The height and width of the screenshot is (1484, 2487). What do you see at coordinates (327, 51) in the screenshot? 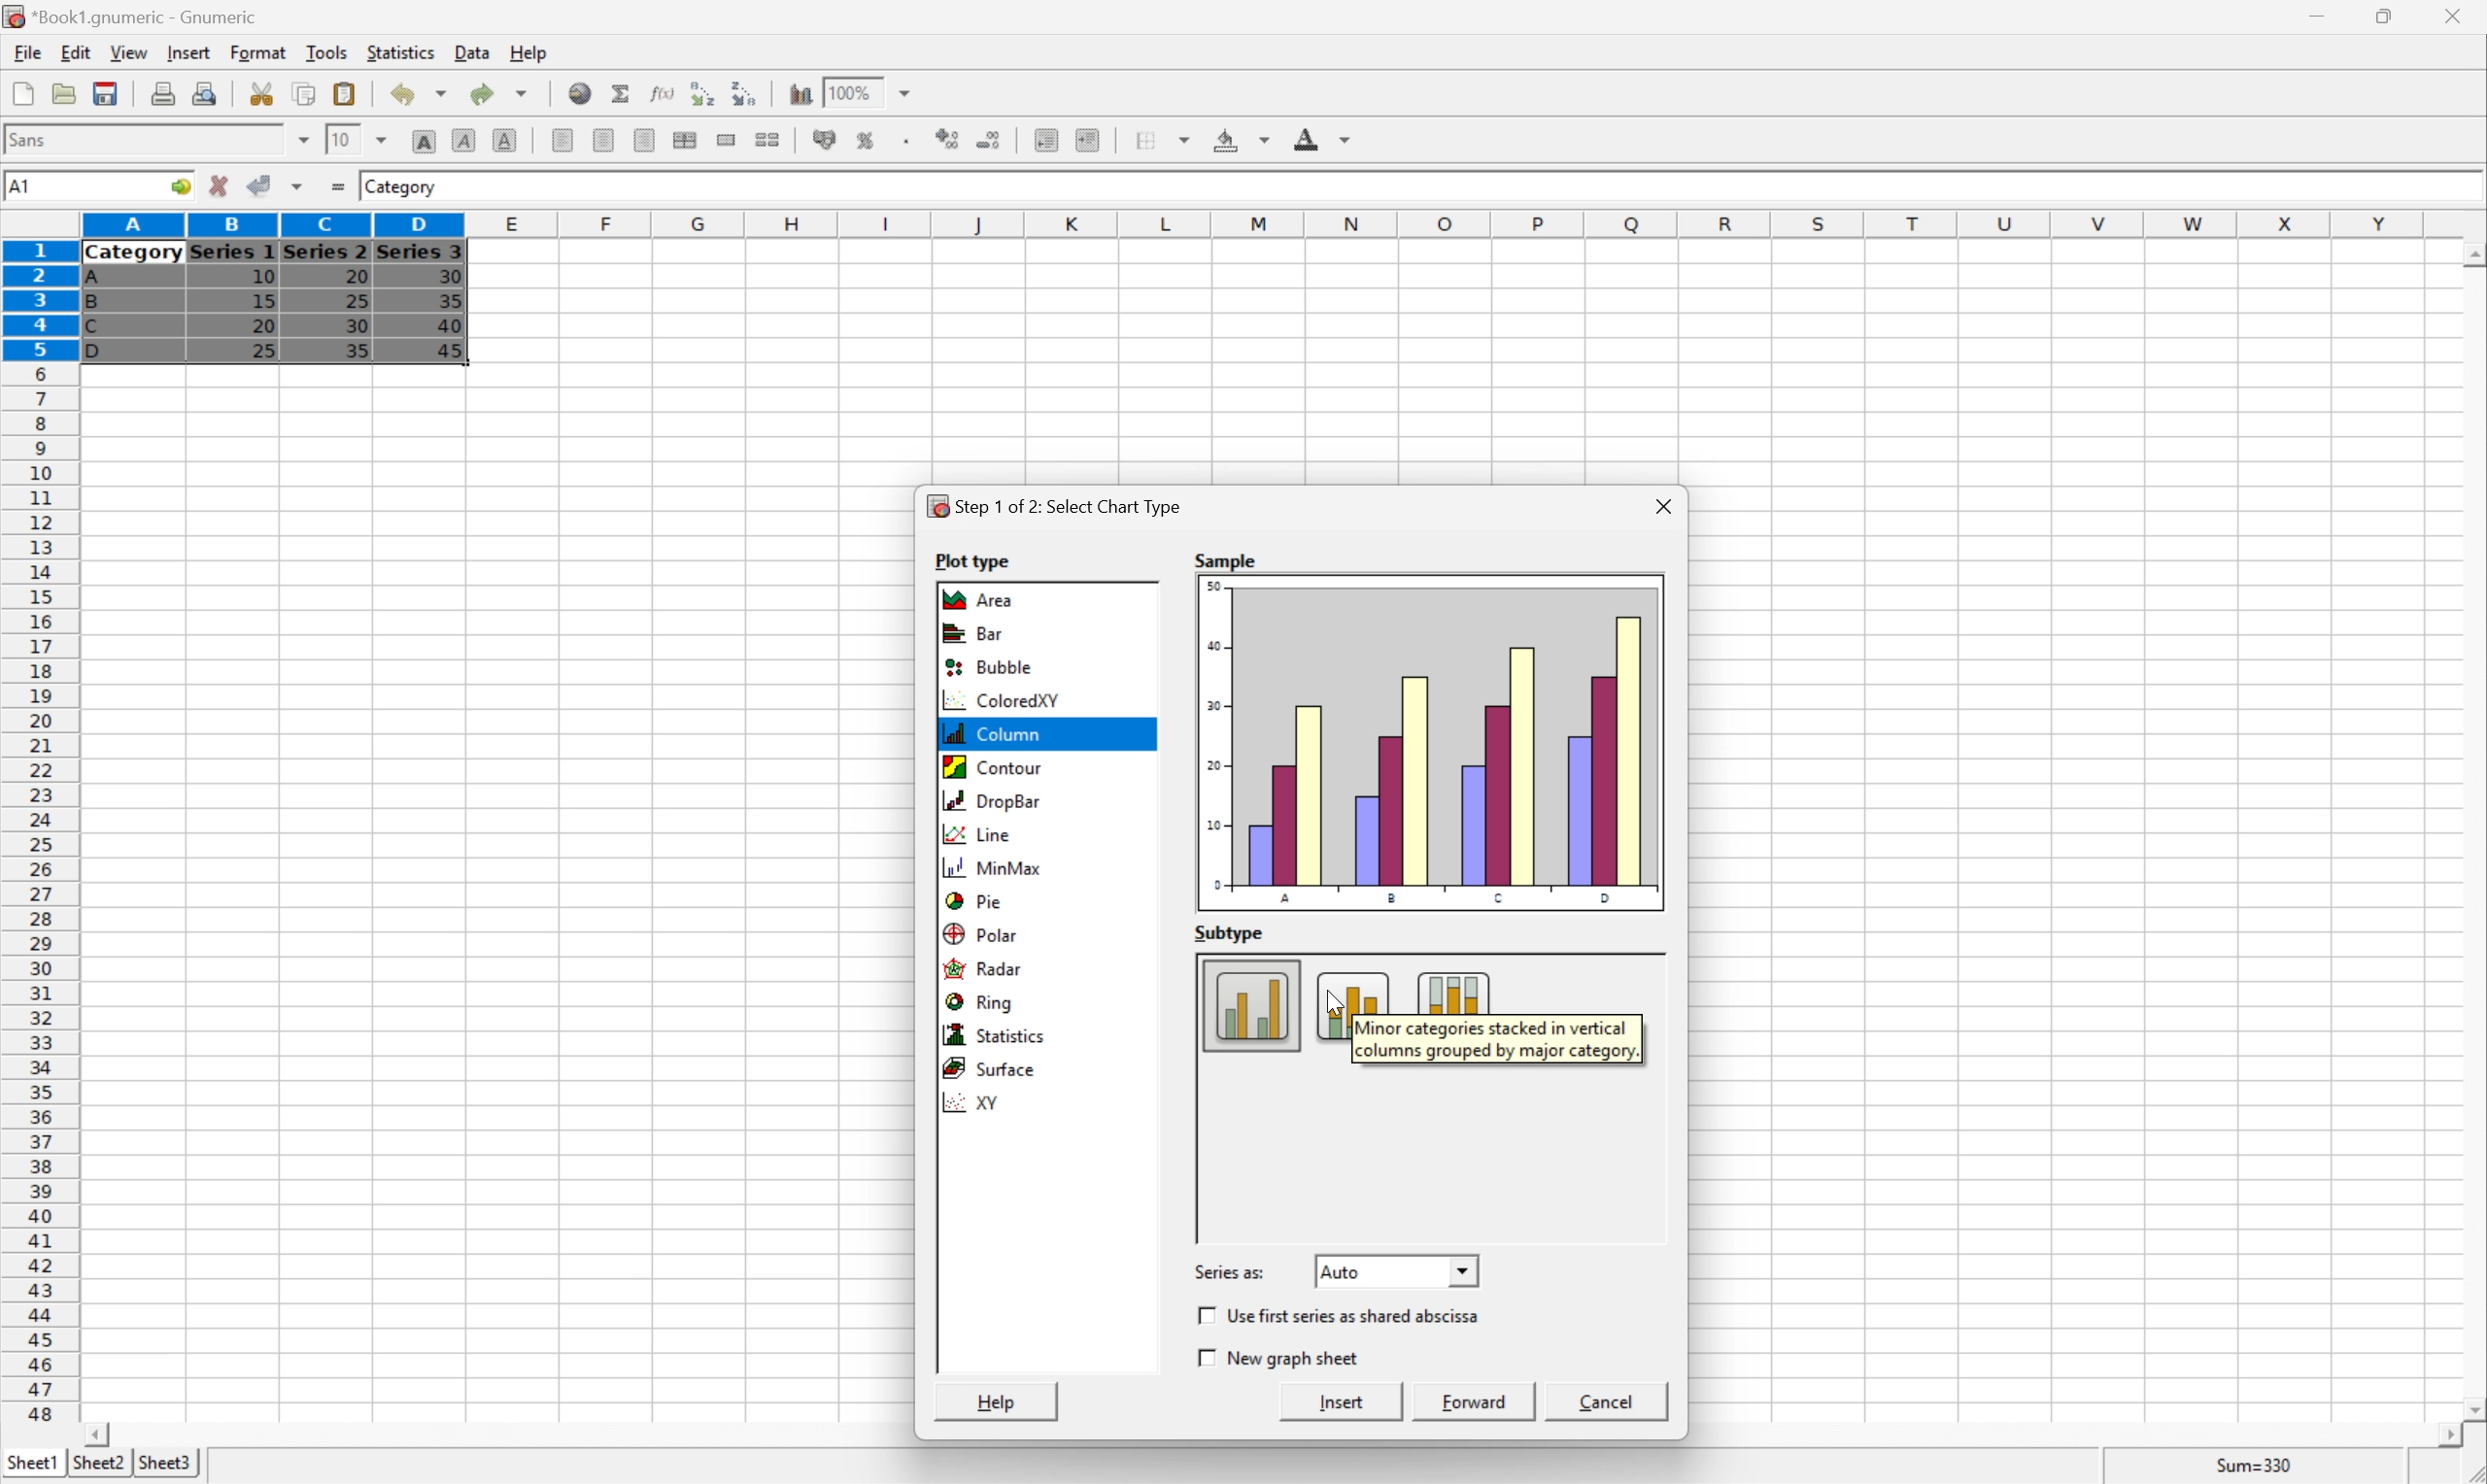
I see `Tools` at bounding box center [327, 51].